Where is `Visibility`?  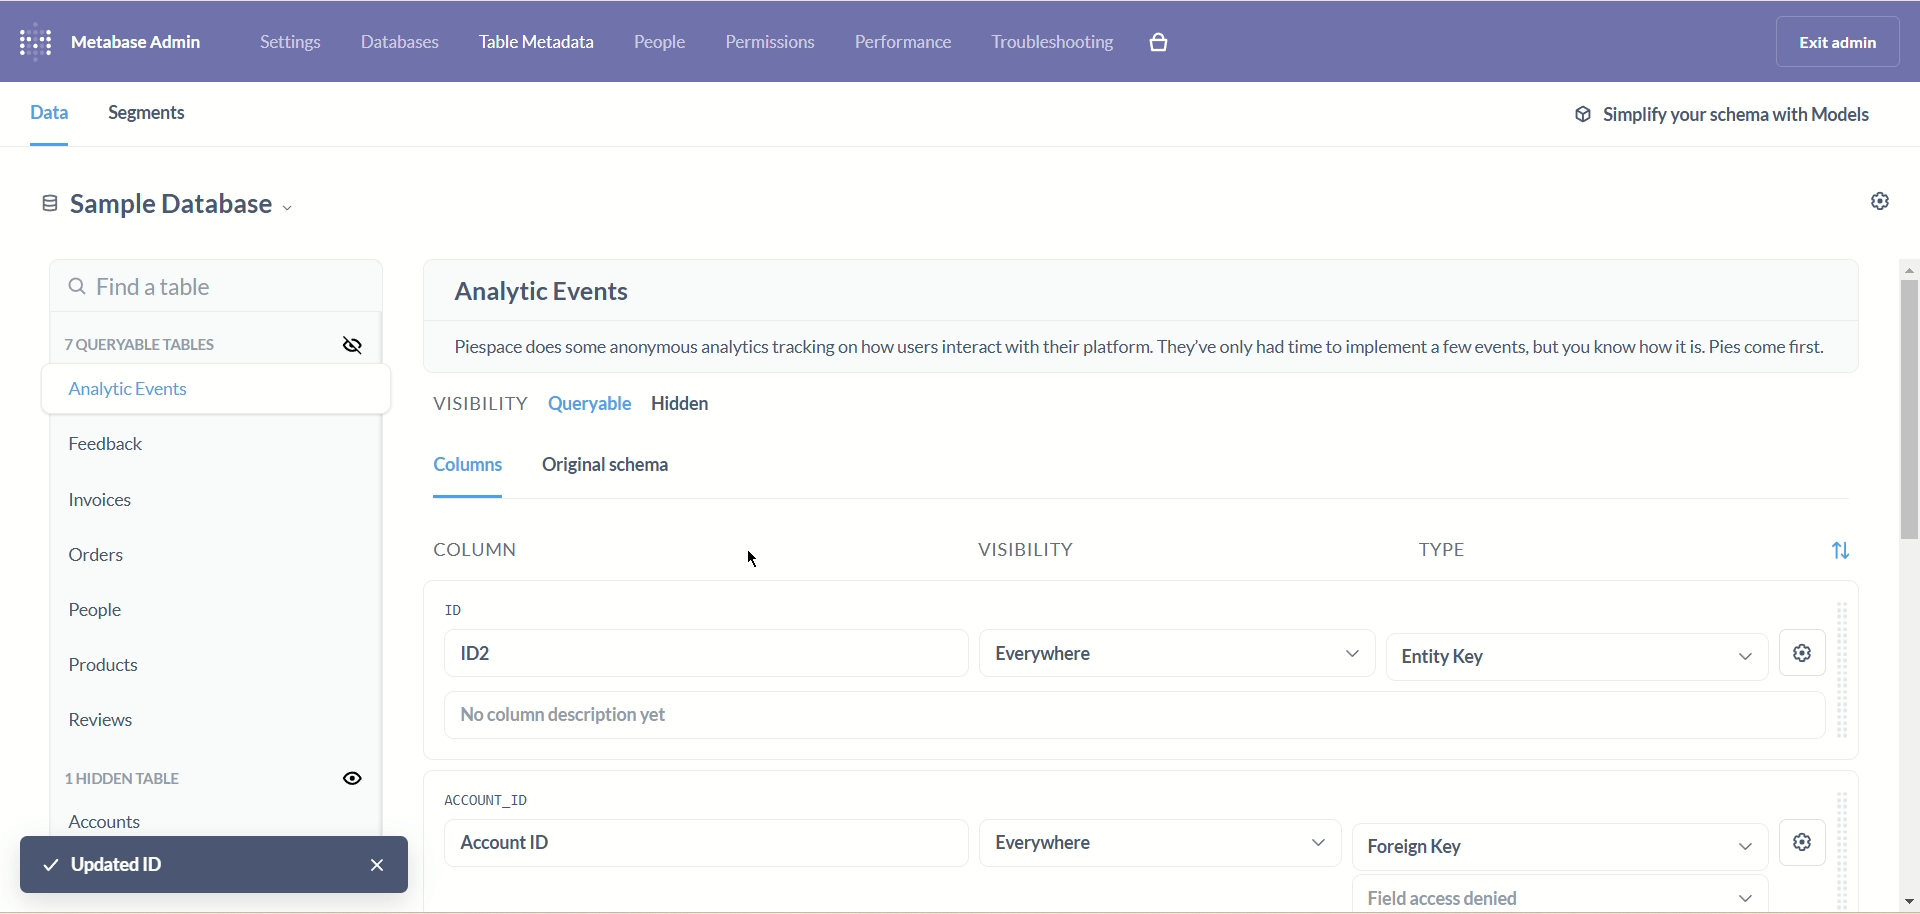 Visibility is located at coordinates (471, 406).